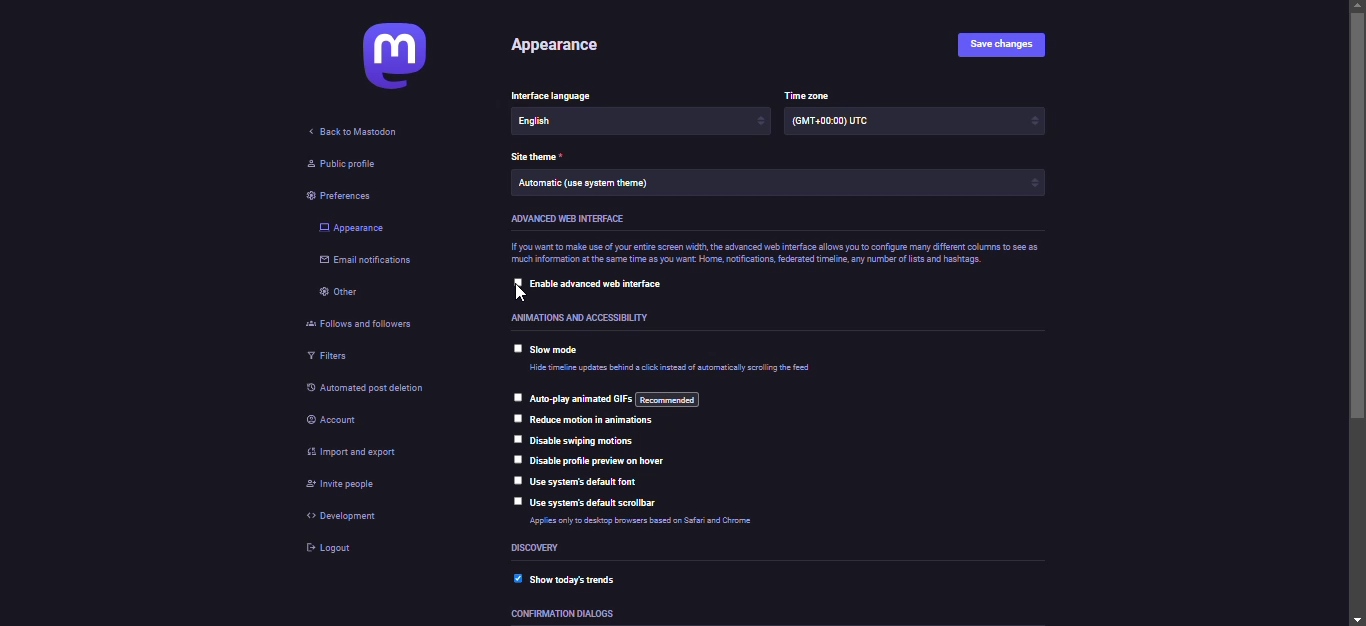 Image resolution: width=1366 pixels, height=626 pixels. What do you see at coordinates (515, 294) in the screenshot?
I see `pointer cursor` at bounding box center [515, 294].